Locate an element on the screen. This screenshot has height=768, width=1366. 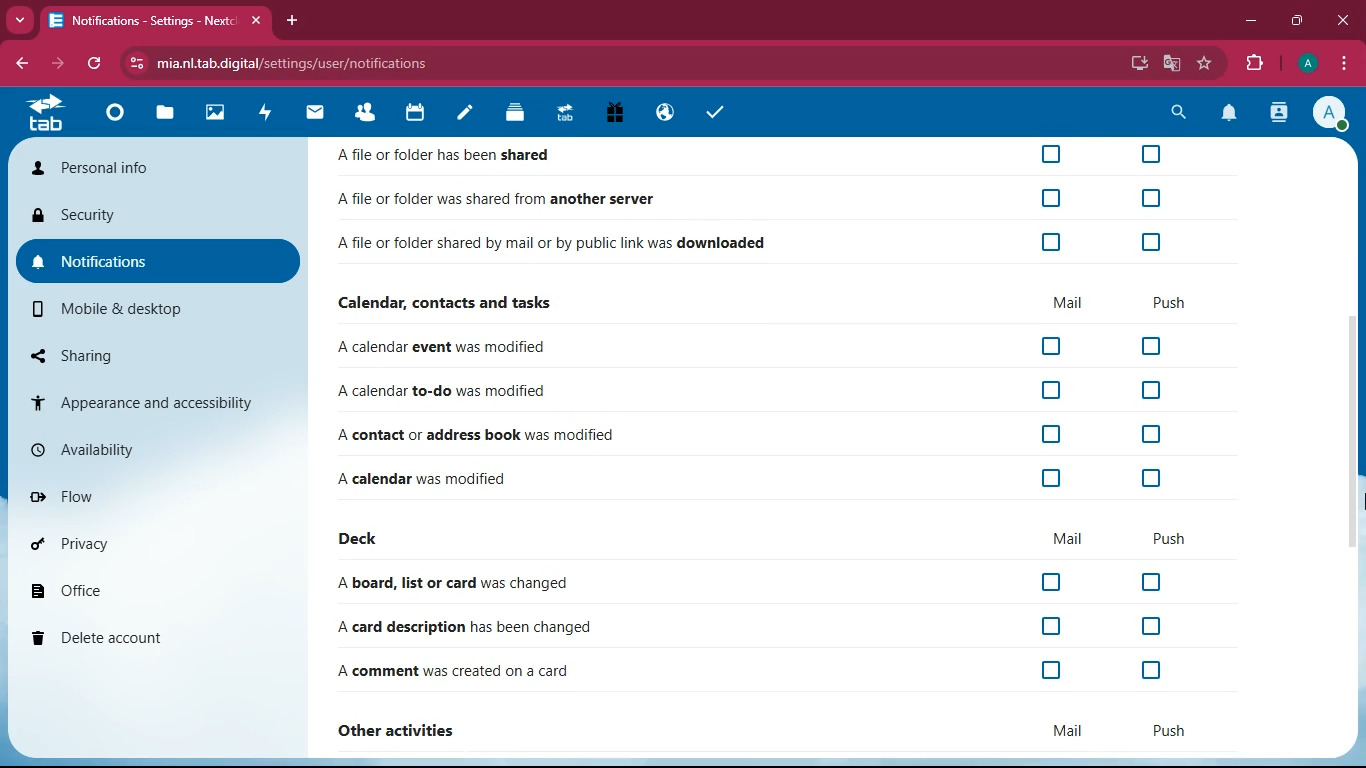
A board, list or card was changed is located at coordinates (463, 581).